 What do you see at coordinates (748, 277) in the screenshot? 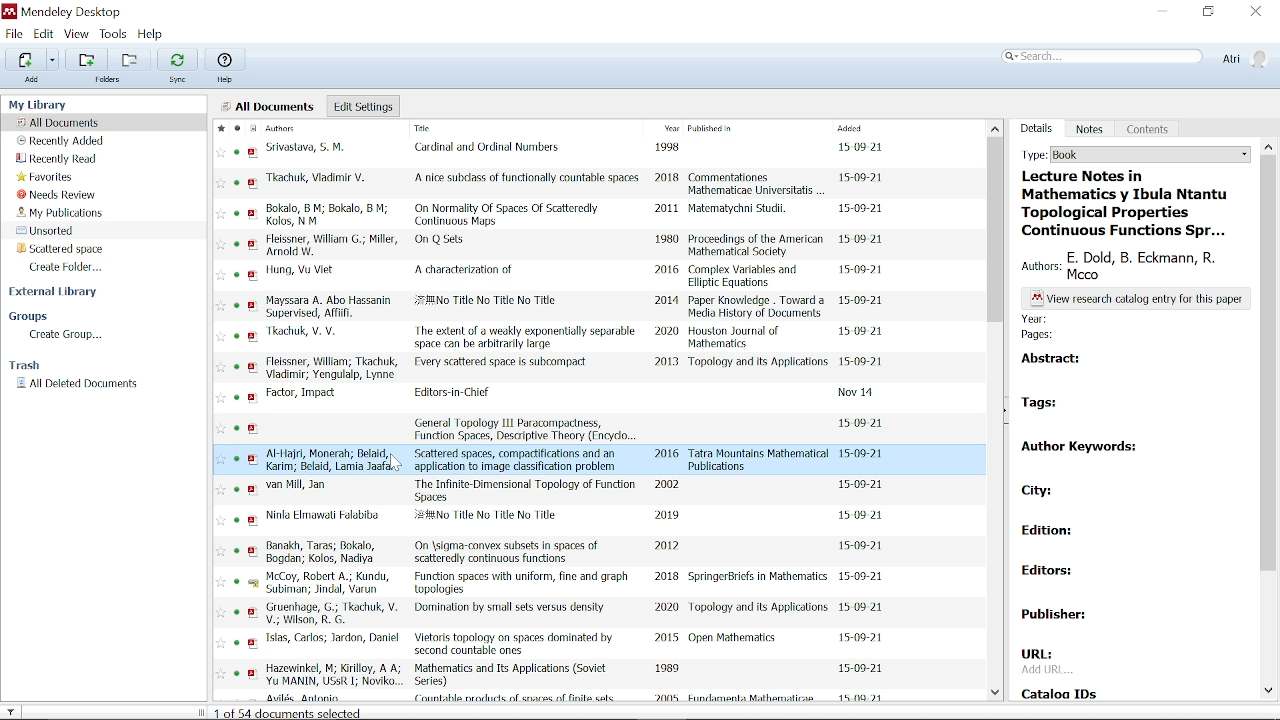
I see `Complex Variables and
Elliptic Equations.` at bounding box center [748, 277].